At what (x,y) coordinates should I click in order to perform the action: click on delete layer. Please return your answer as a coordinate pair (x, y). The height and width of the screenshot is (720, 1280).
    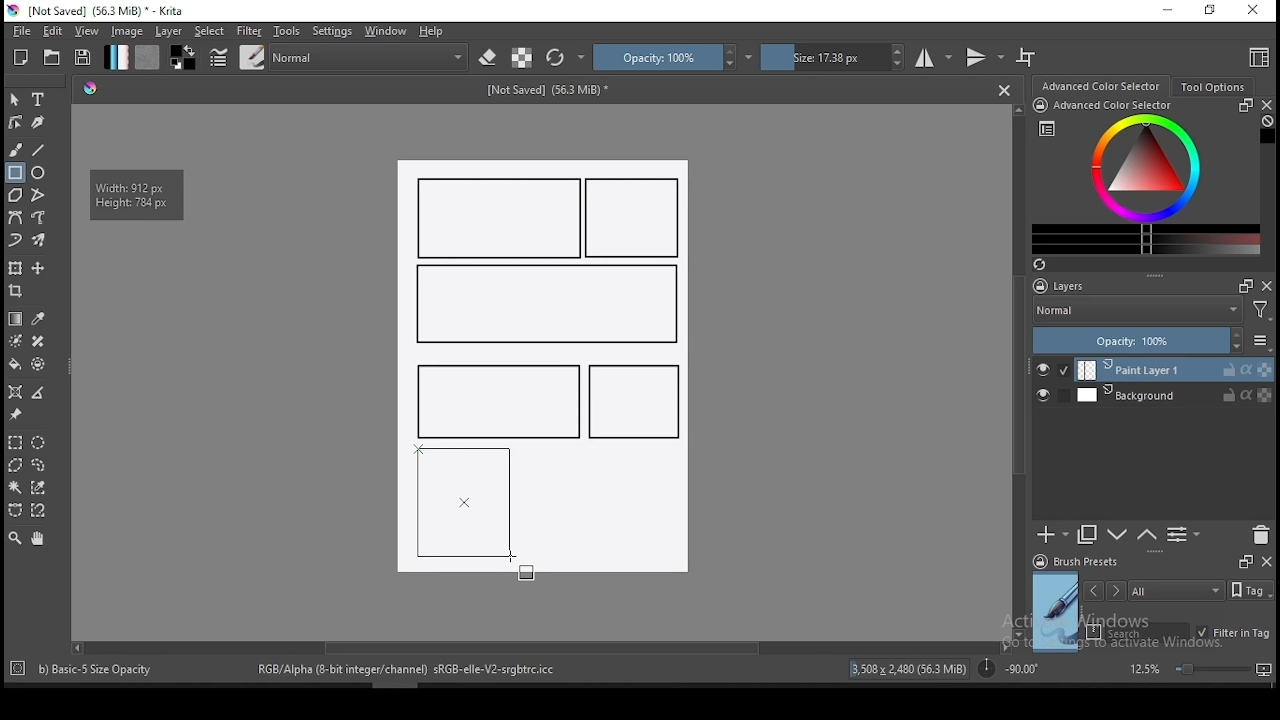
    Looking at the image, I should click on (1260, 536).